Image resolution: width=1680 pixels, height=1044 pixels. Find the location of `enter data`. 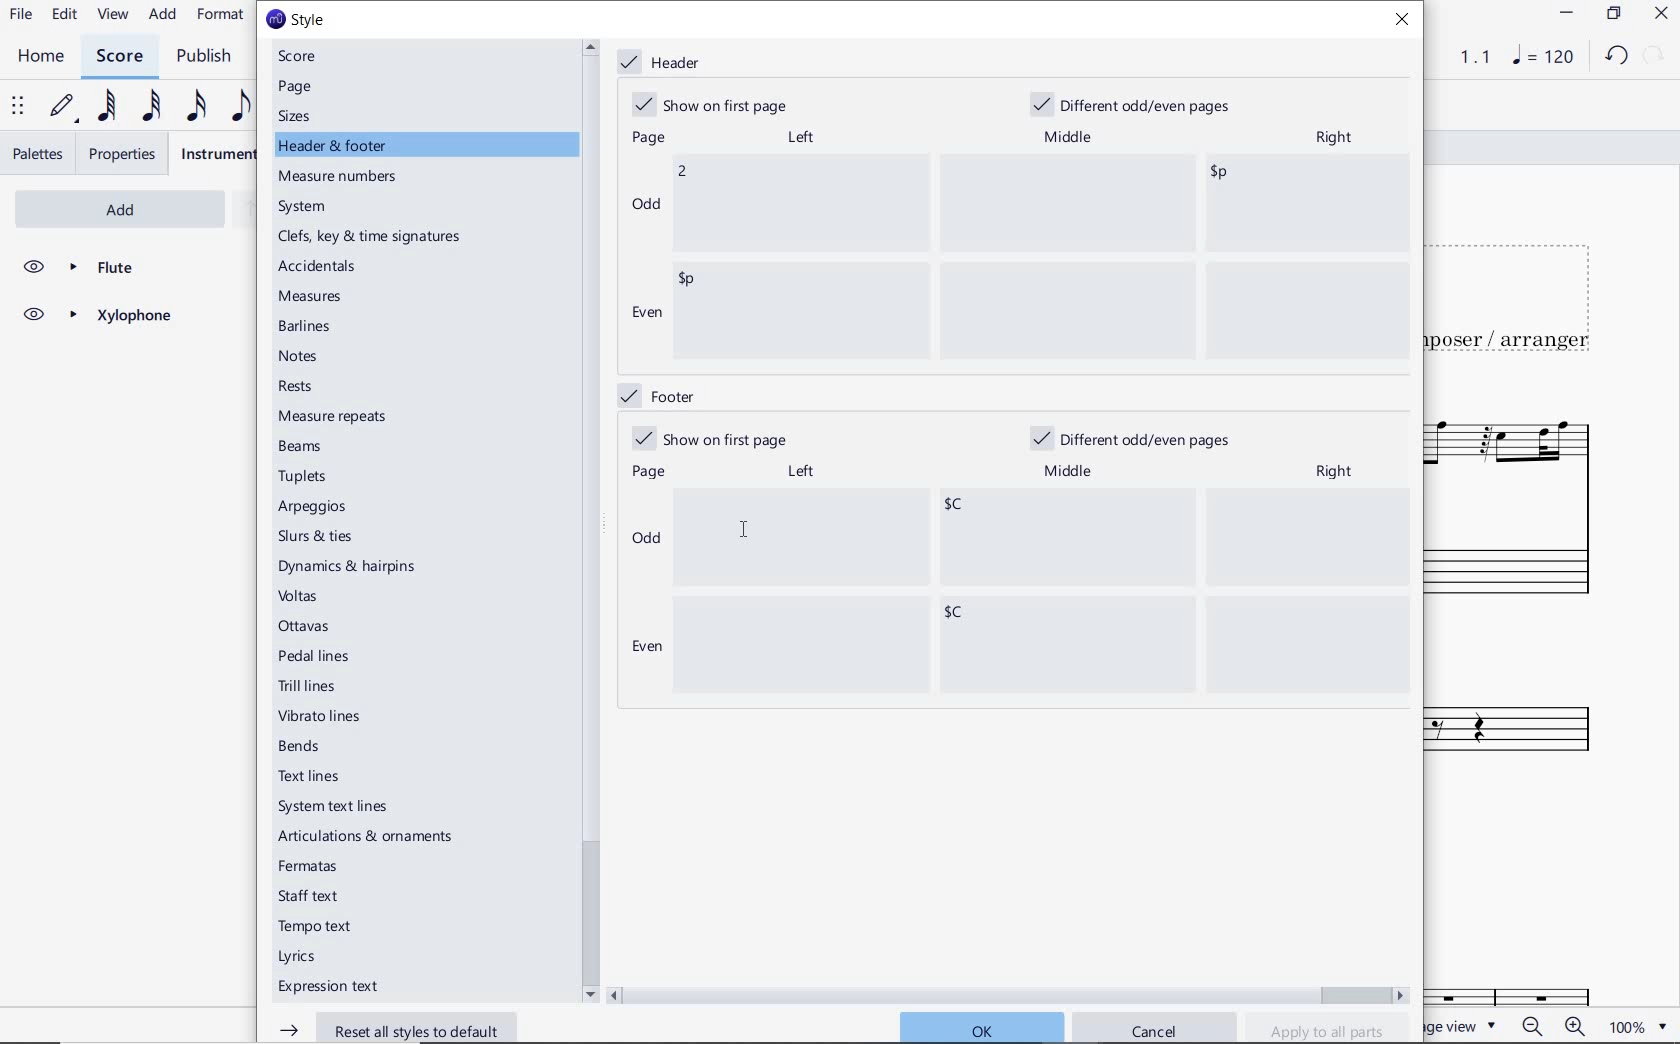

enter data is located at coordinates (1044, 592).